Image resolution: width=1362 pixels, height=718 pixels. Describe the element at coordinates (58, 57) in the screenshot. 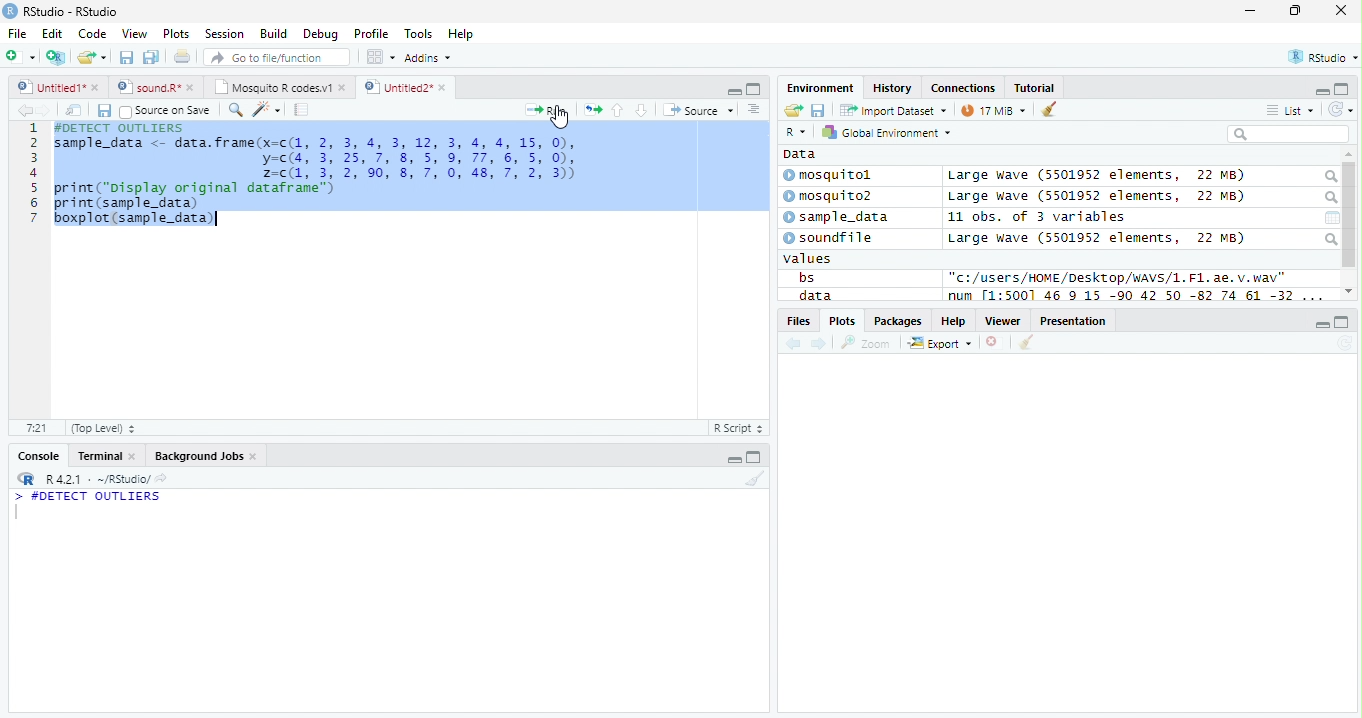

I see `Create a project` at that location.